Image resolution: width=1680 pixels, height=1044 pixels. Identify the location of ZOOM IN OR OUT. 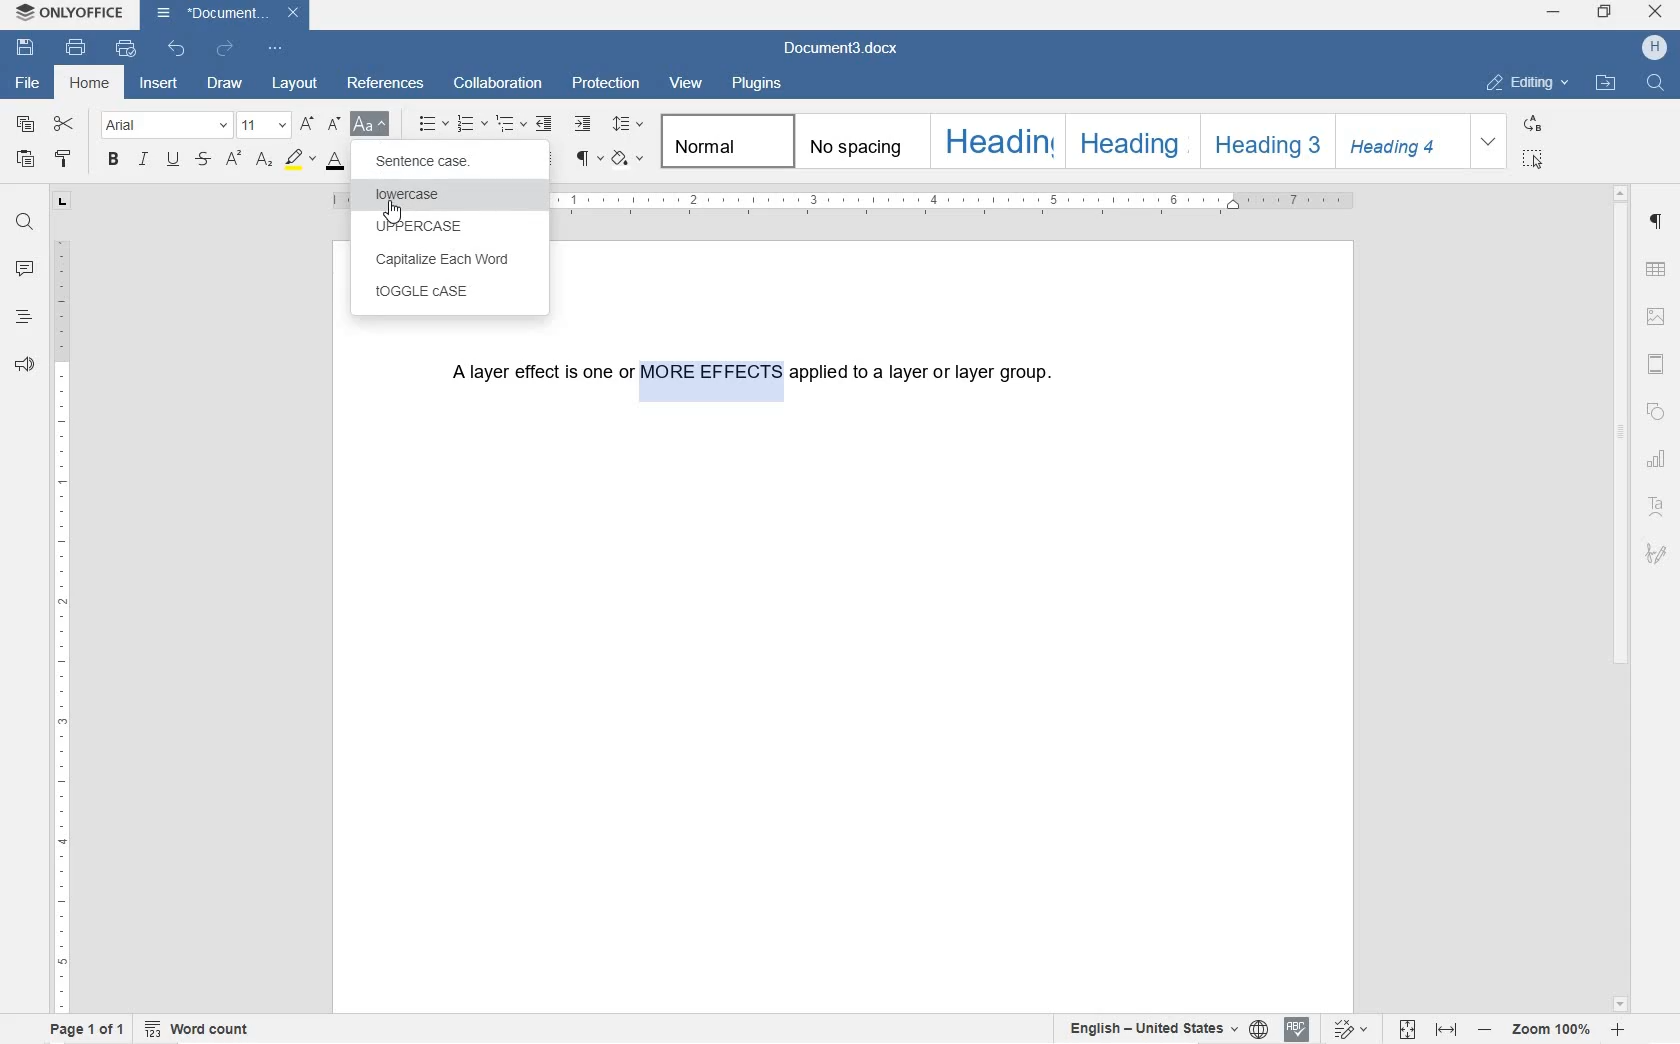
(1552, 1032).